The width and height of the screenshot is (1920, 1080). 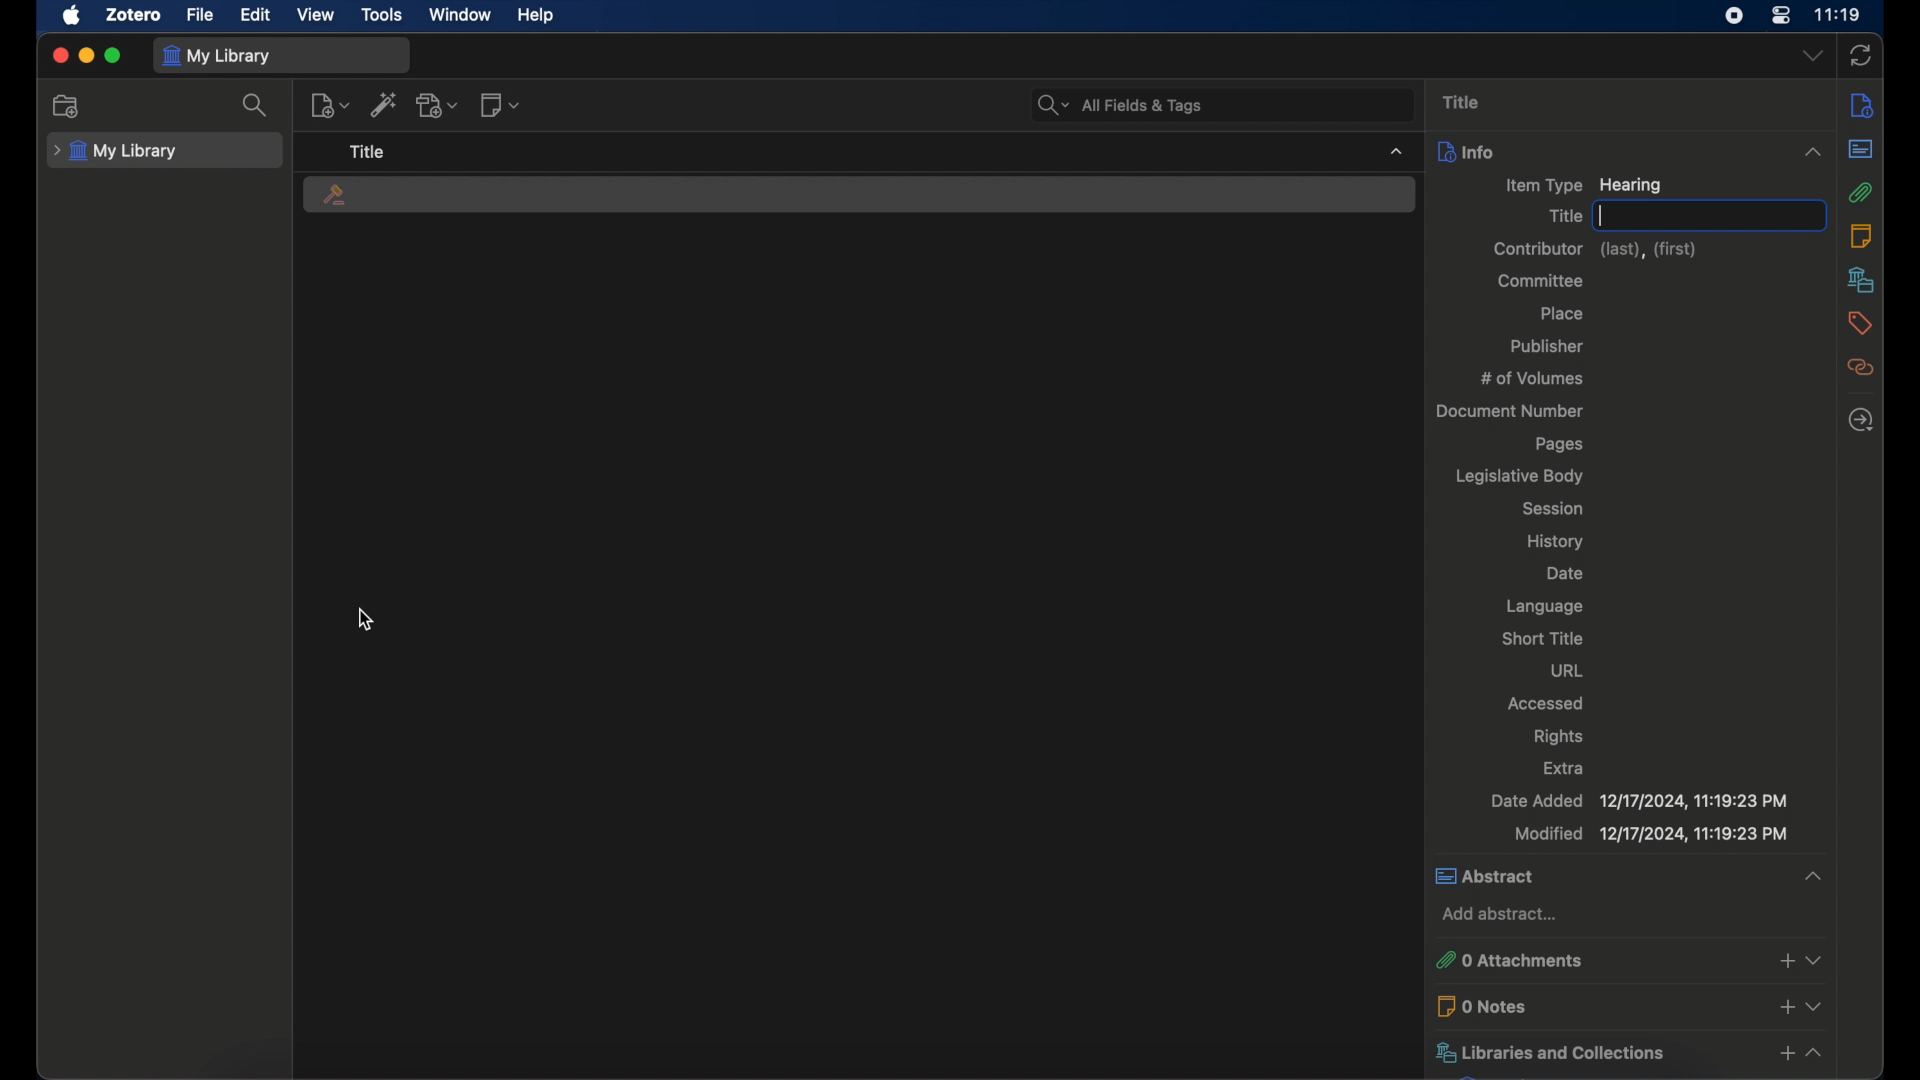 What do you see at coordinates (1554, 508) in the screenshot?
I see `session` at bounding box center [1554, 508].